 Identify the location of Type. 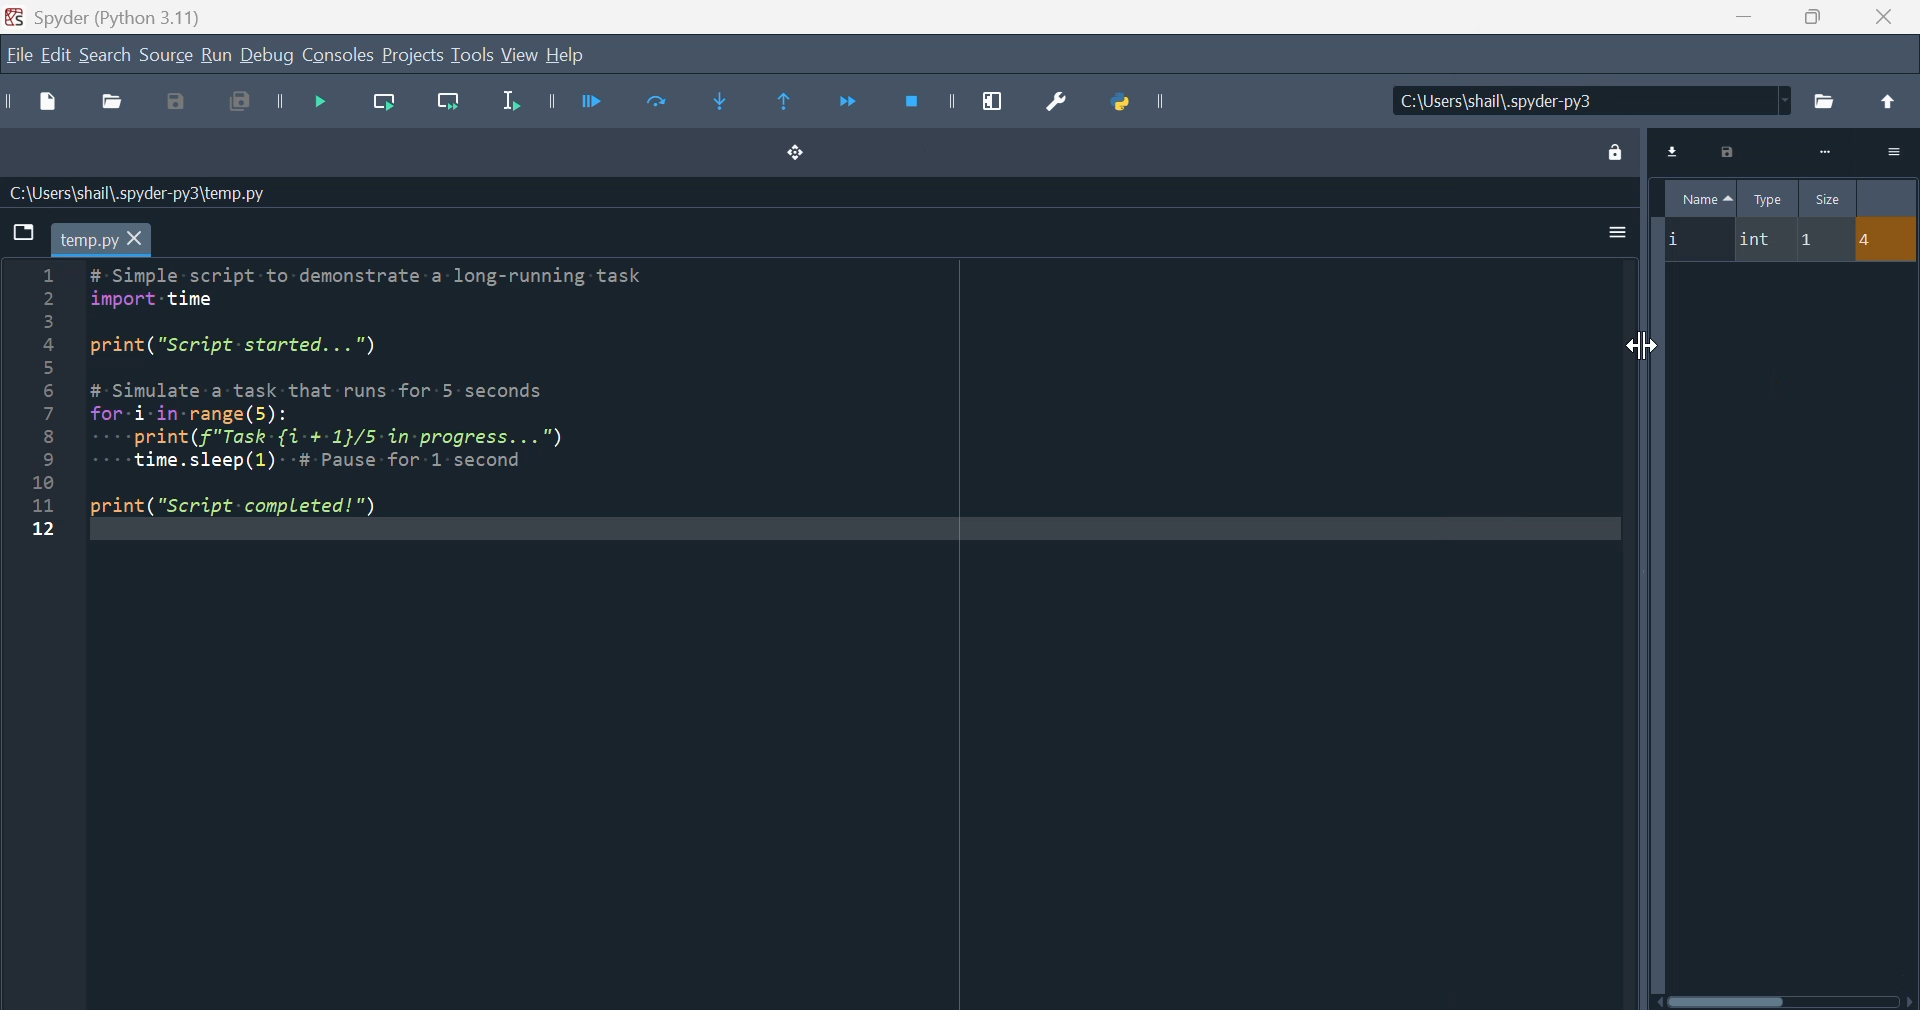
(1770, 198).